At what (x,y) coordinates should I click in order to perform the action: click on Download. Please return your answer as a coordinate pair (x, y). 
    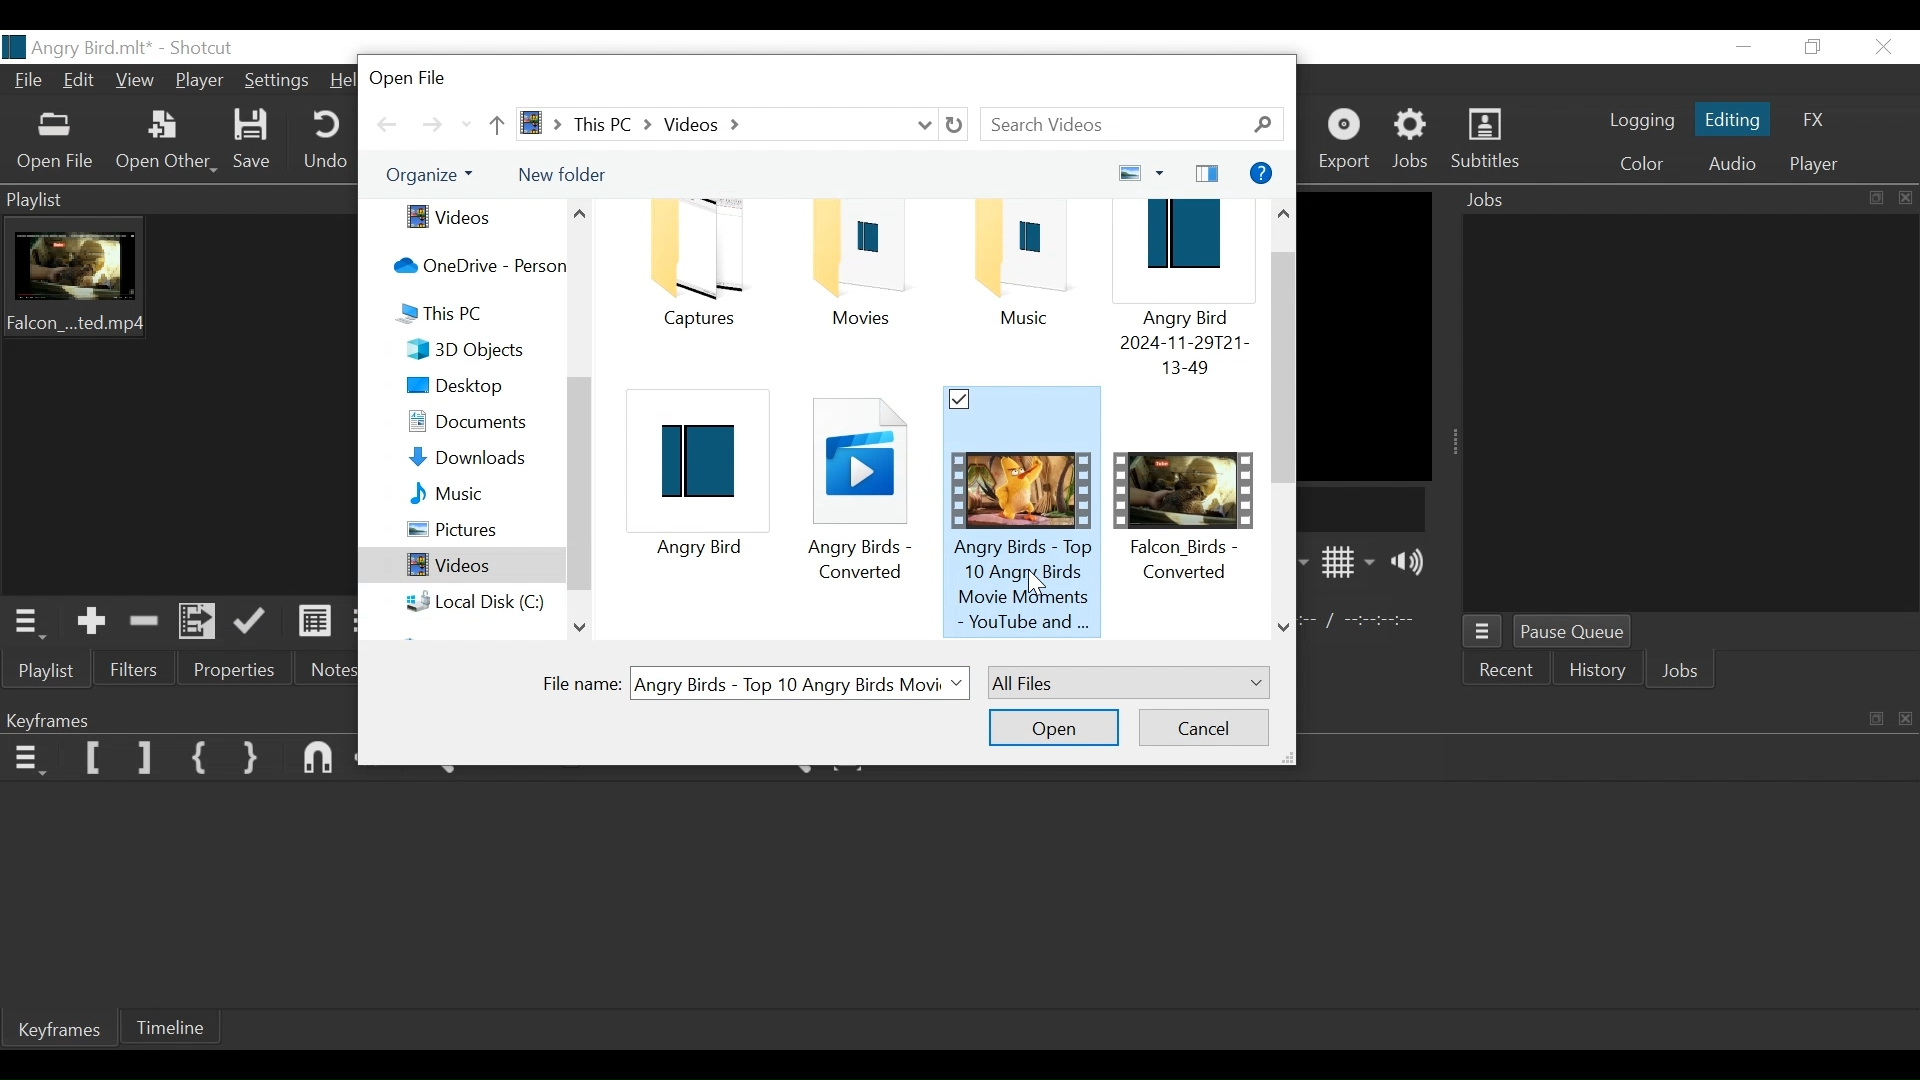
    Looking at the image, I should click on (479, 460).